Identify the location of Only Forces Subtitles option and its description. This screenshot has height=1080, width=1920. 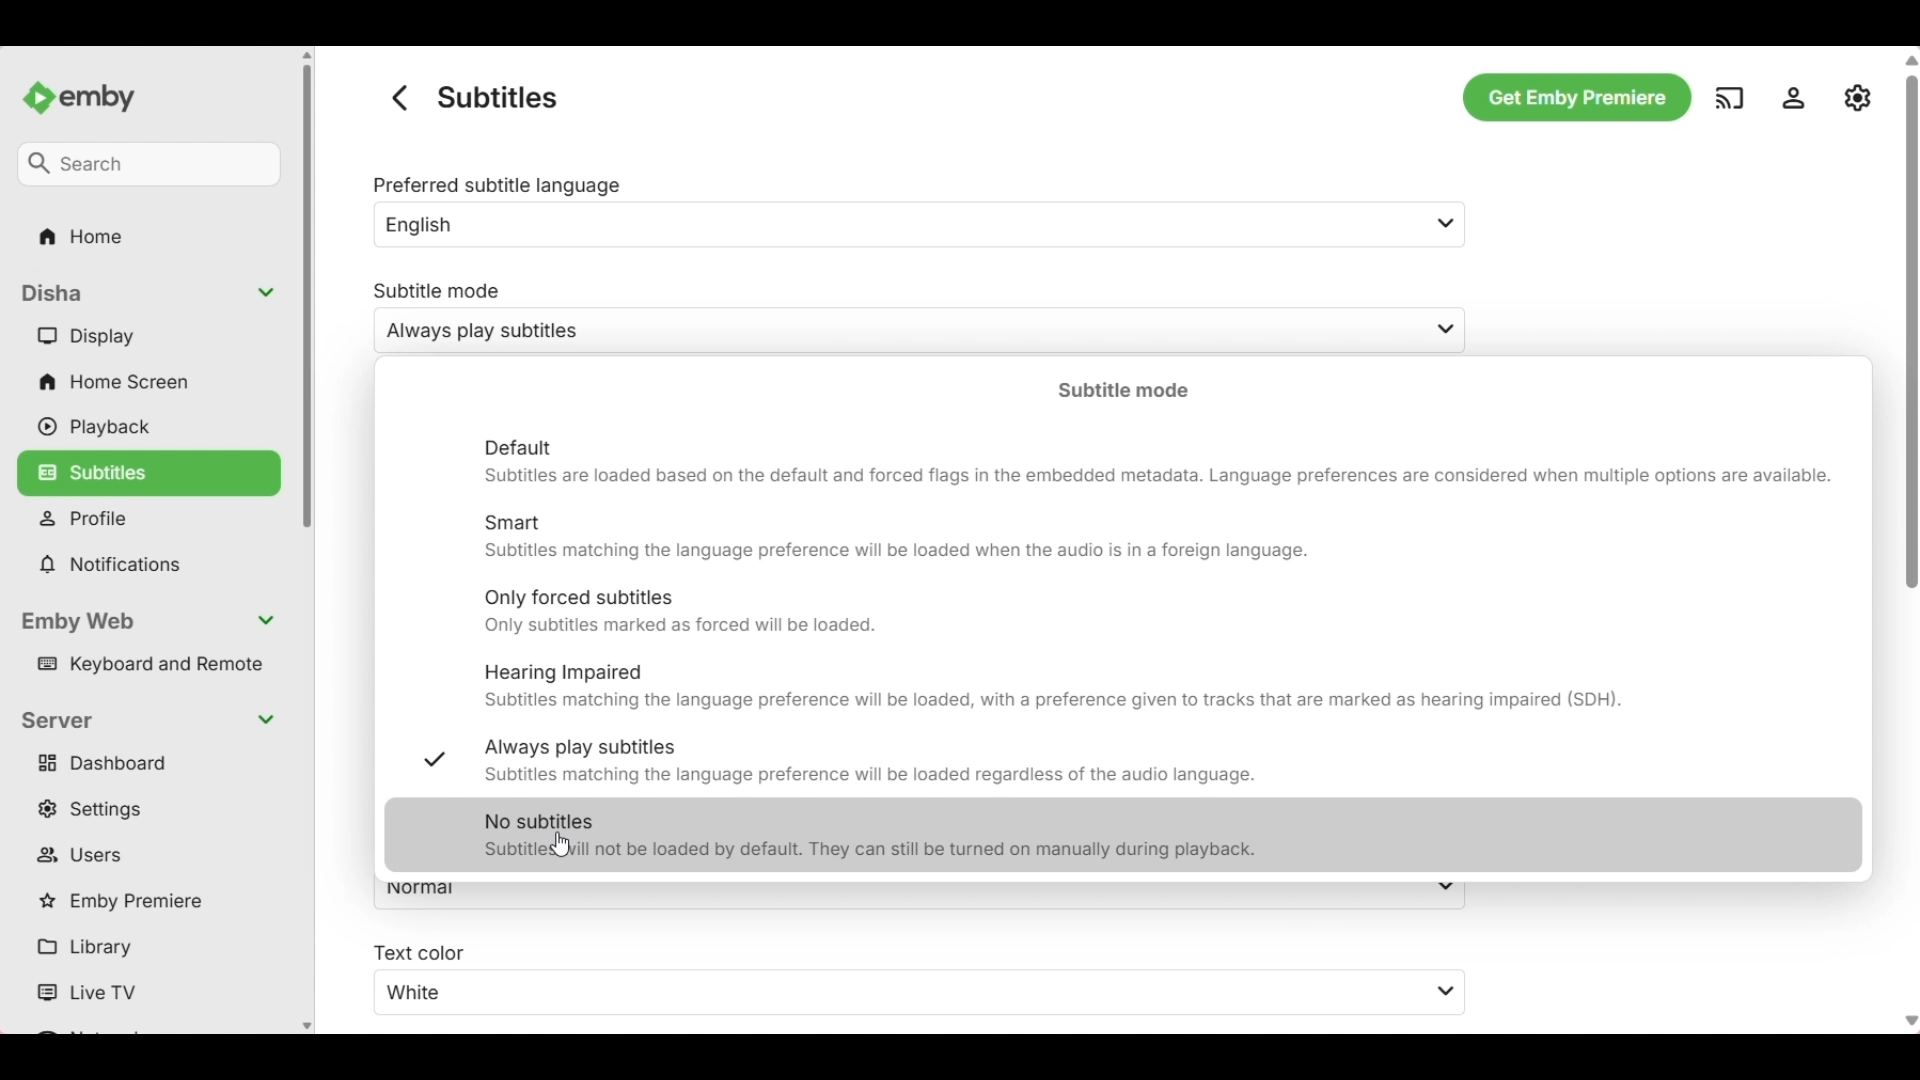
(1159, 613).